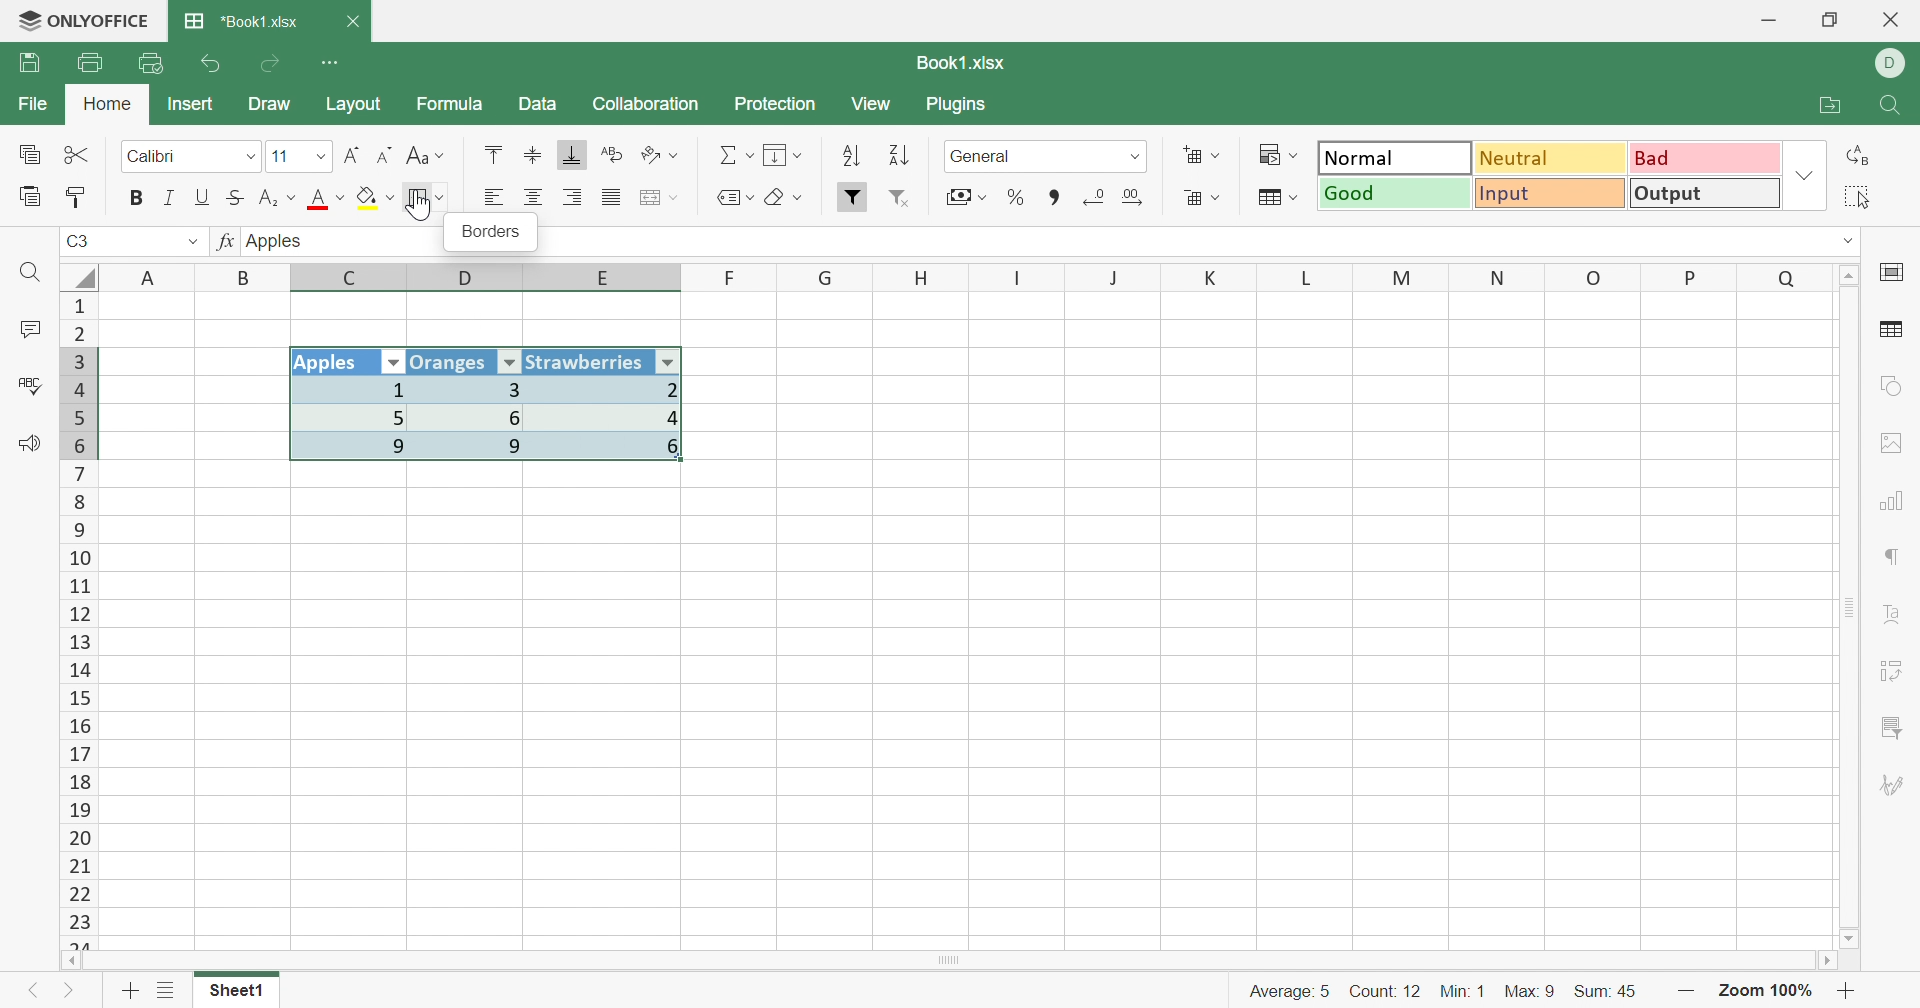 The image size is (1920, 1008). I want to click on Copy, so click(28, 156).